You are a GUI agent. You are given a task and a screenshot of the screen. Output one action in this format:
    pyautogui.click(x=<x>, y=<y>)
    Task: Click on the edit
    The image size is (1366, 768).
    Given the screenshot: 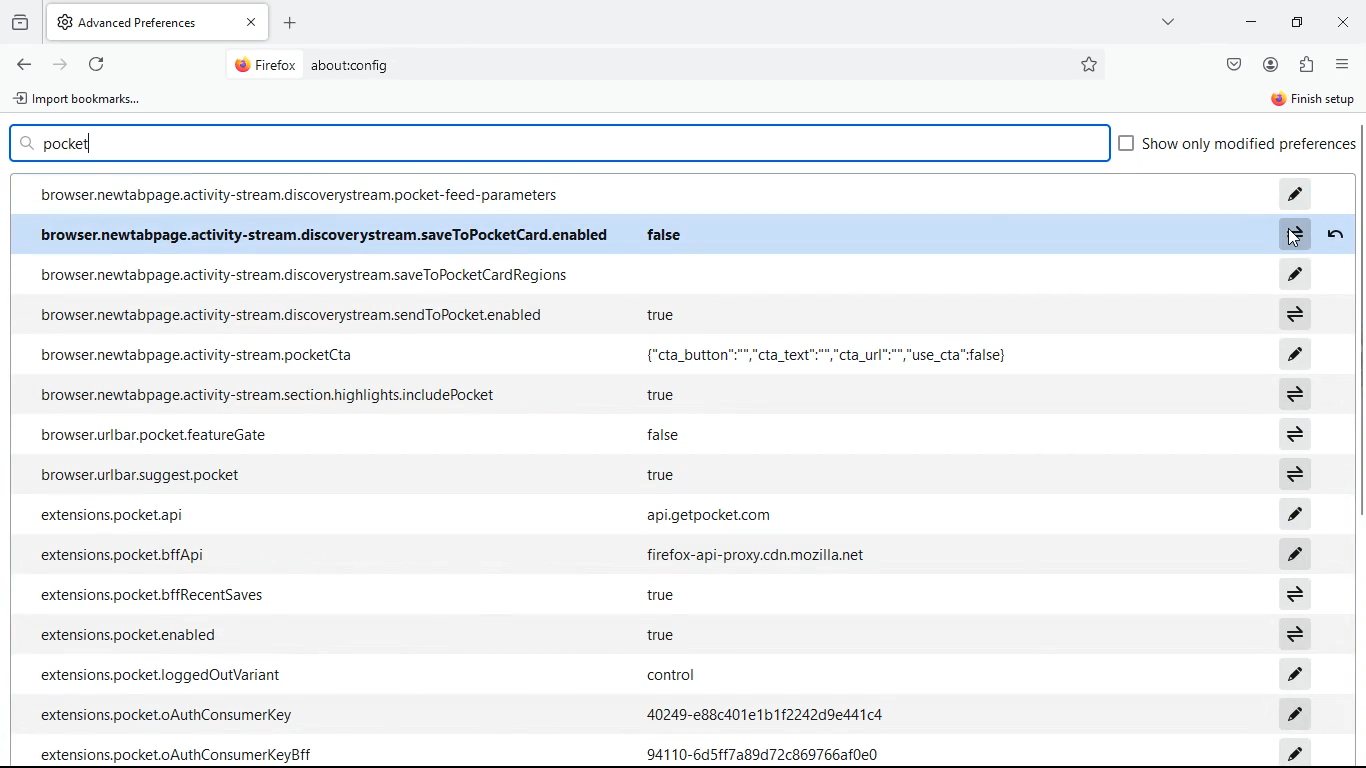 What is the action you would take?
    pyautogui.click(x=1292, y=753)
    